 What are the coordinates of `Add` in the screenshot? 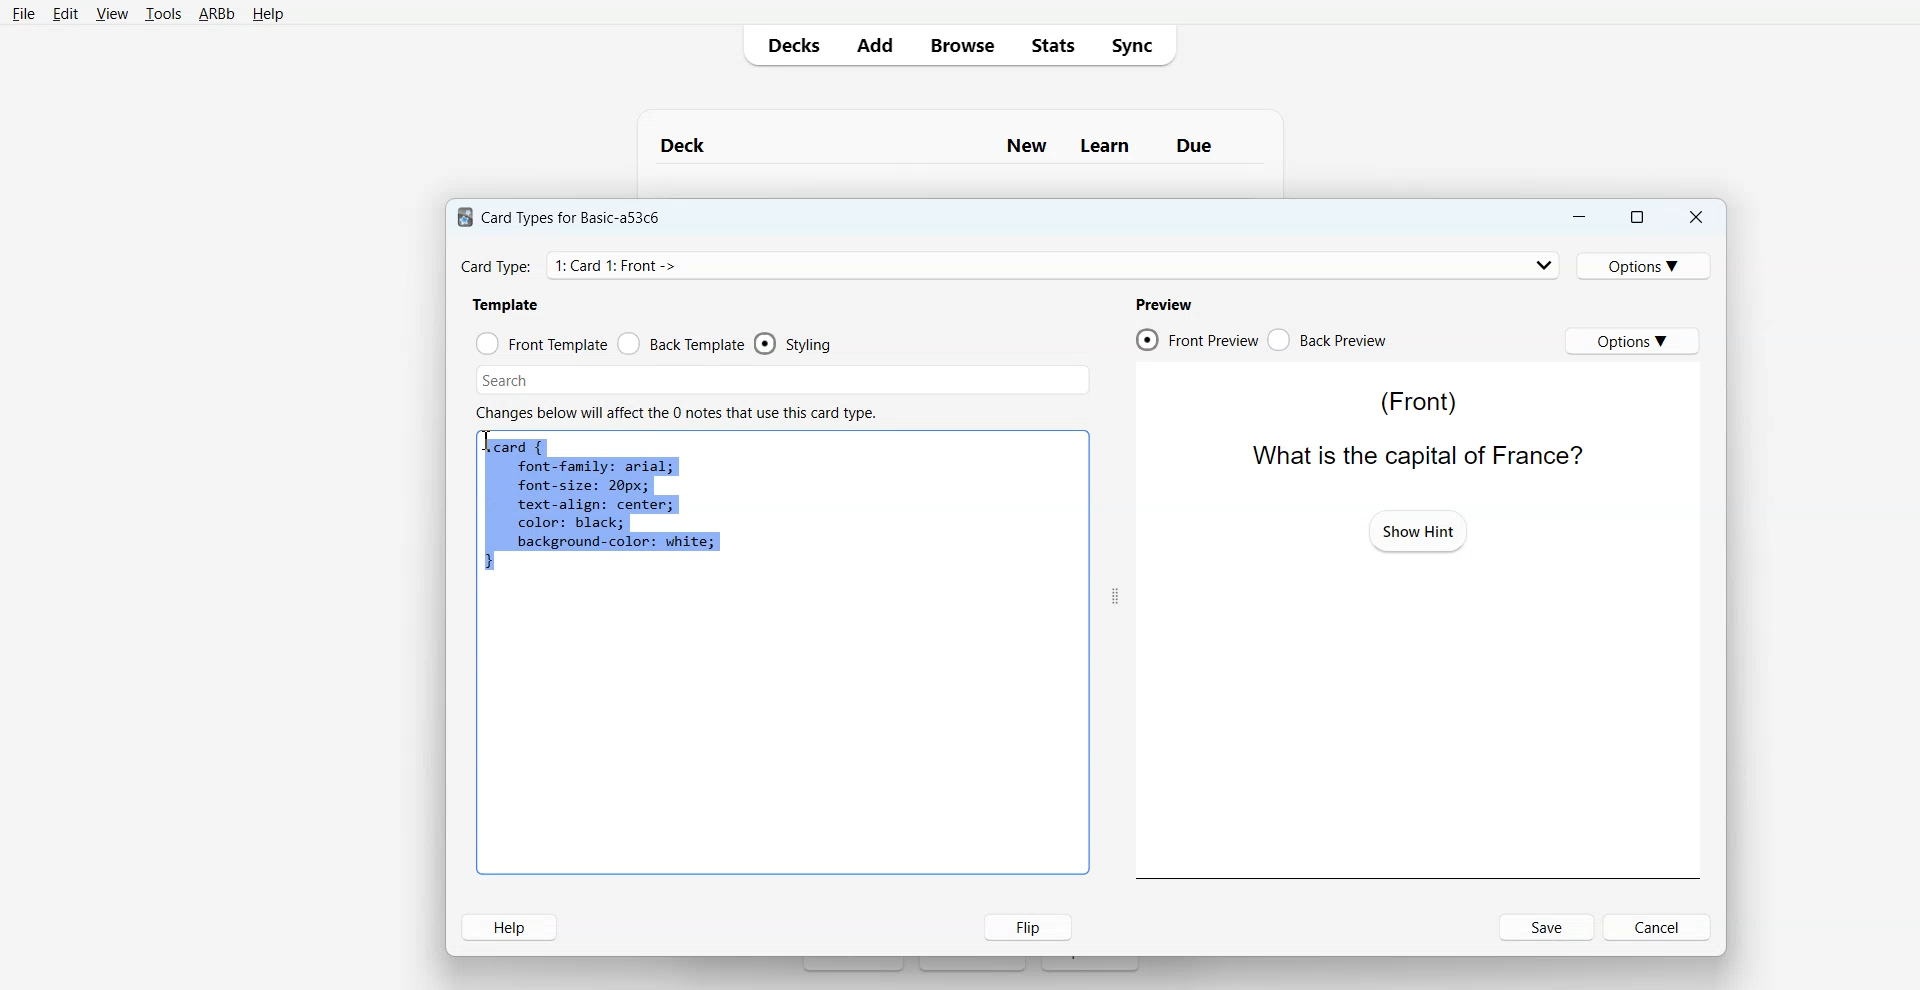 It's located at (874, 45).